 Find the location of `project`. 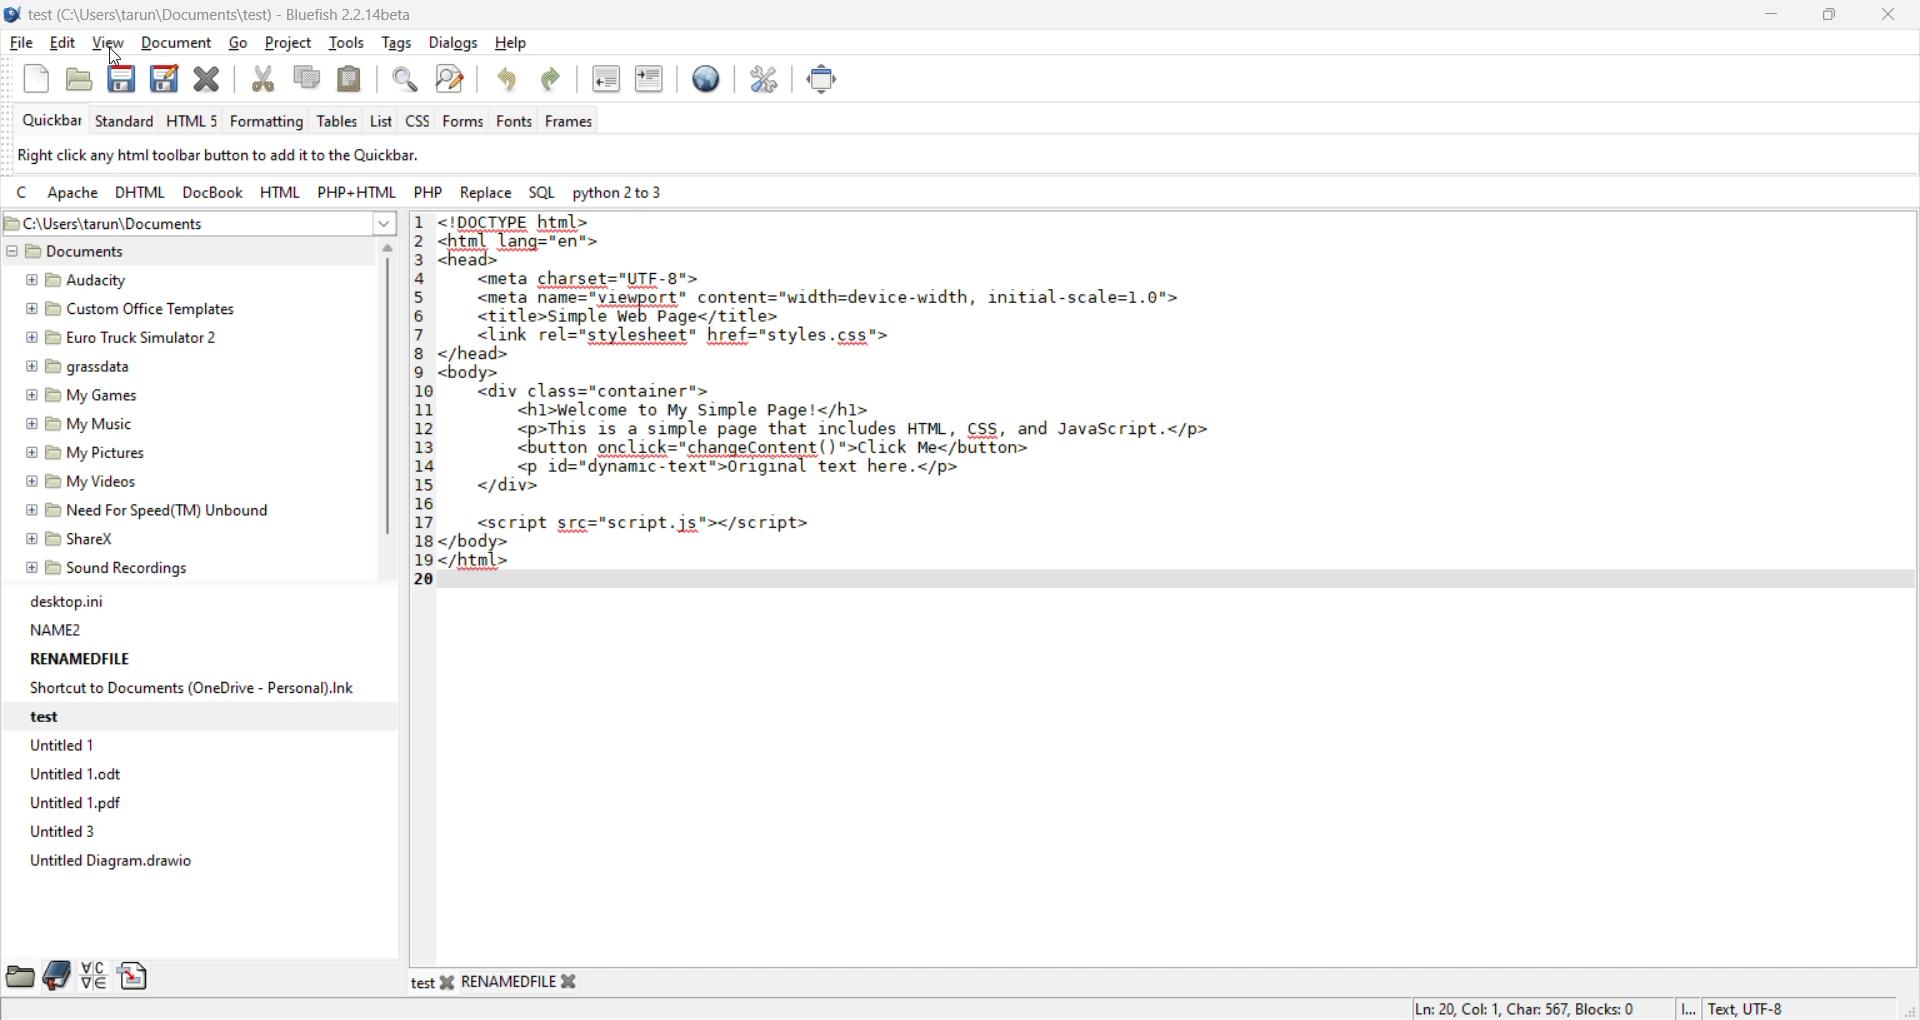

project is located at coordinates (293, 42).